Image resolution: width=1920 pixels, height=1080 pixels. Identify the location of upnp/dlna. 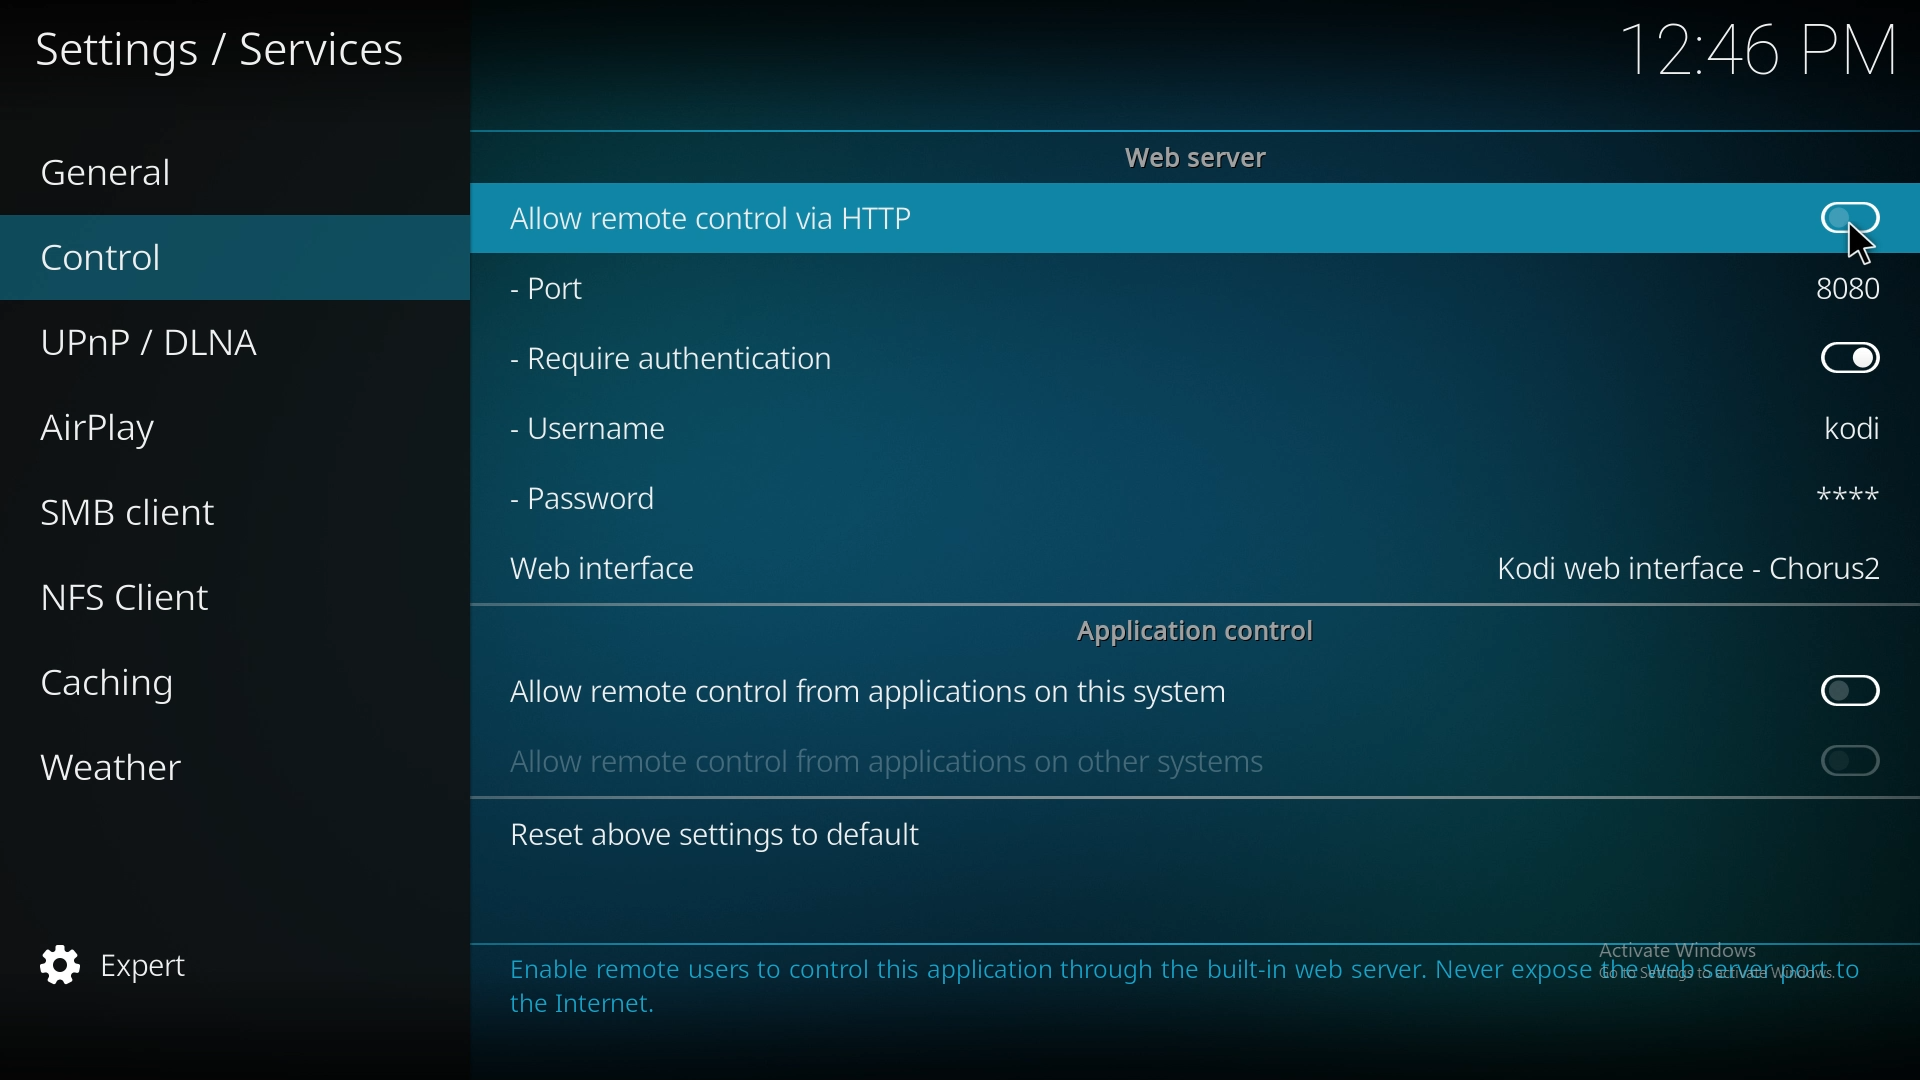
(206, 335).